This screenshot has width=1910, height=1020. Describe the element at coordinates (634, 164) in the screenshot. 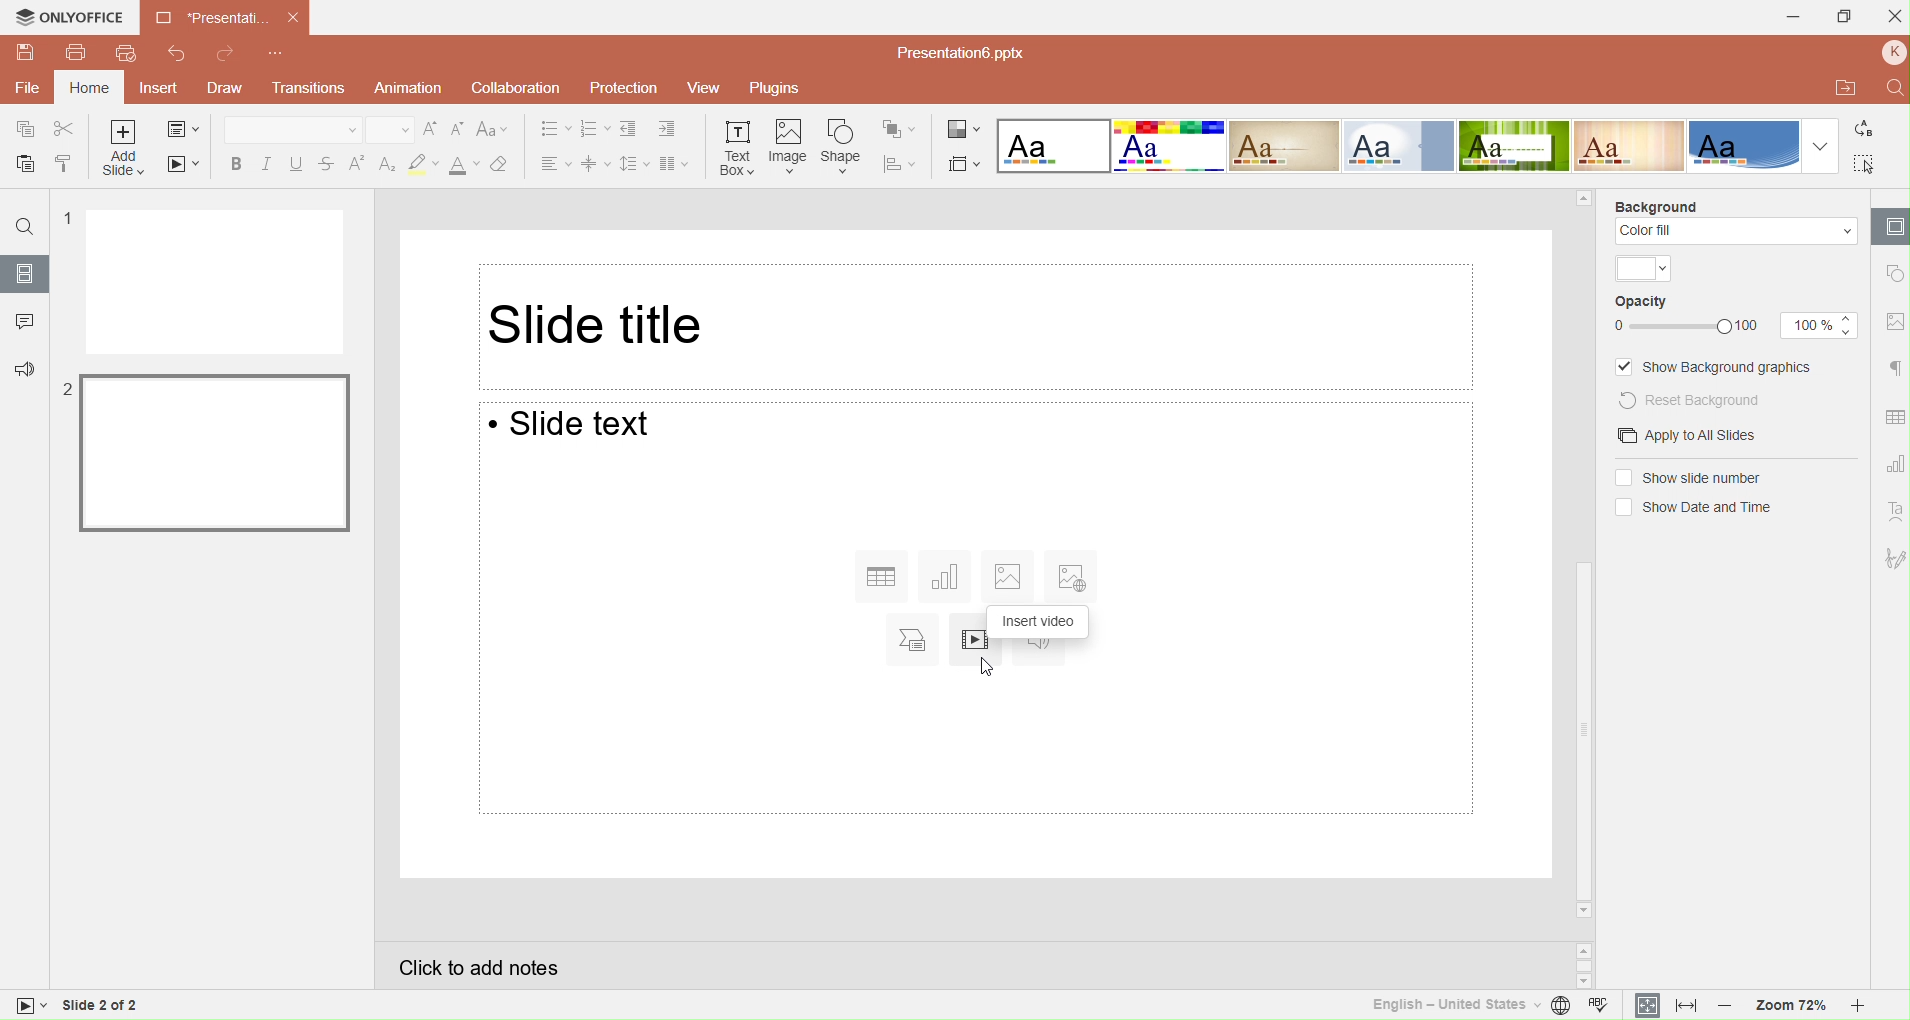

I see `Line spacing` at that location.